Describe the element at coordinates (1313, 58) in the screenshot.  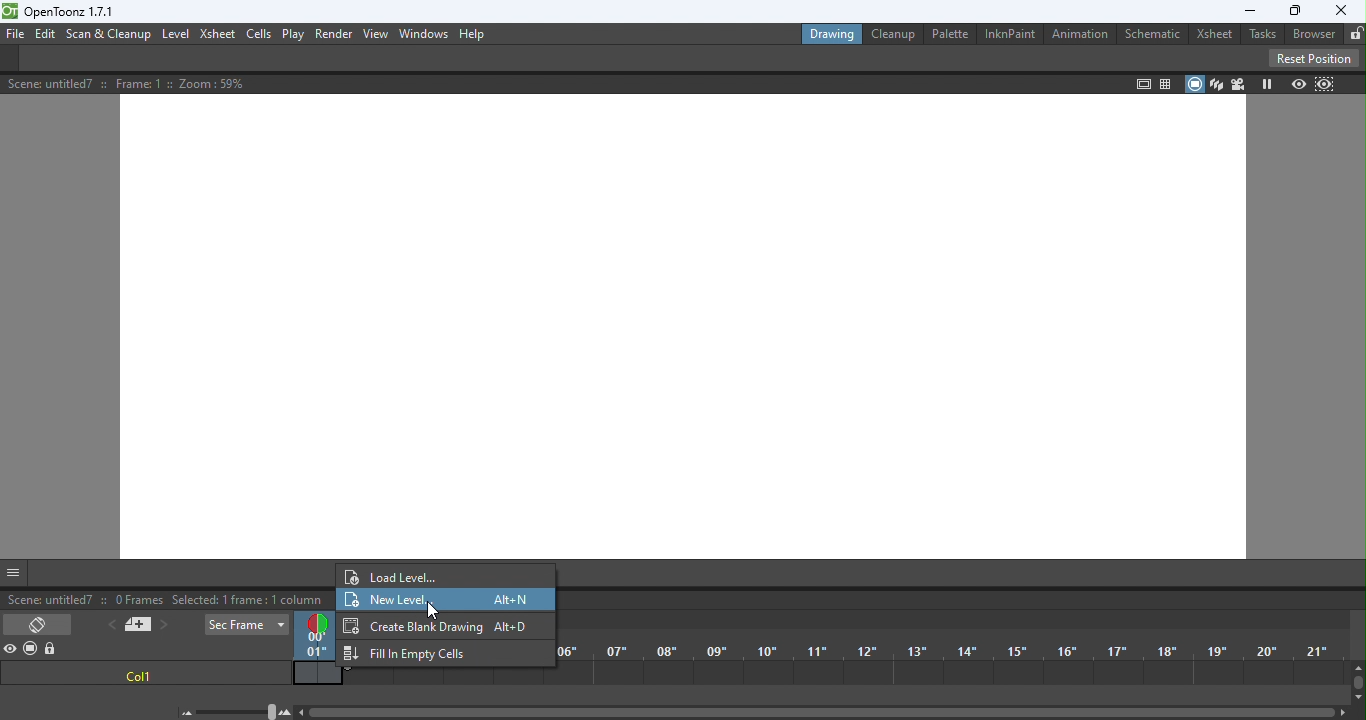
I see `Reset Position` at that location.